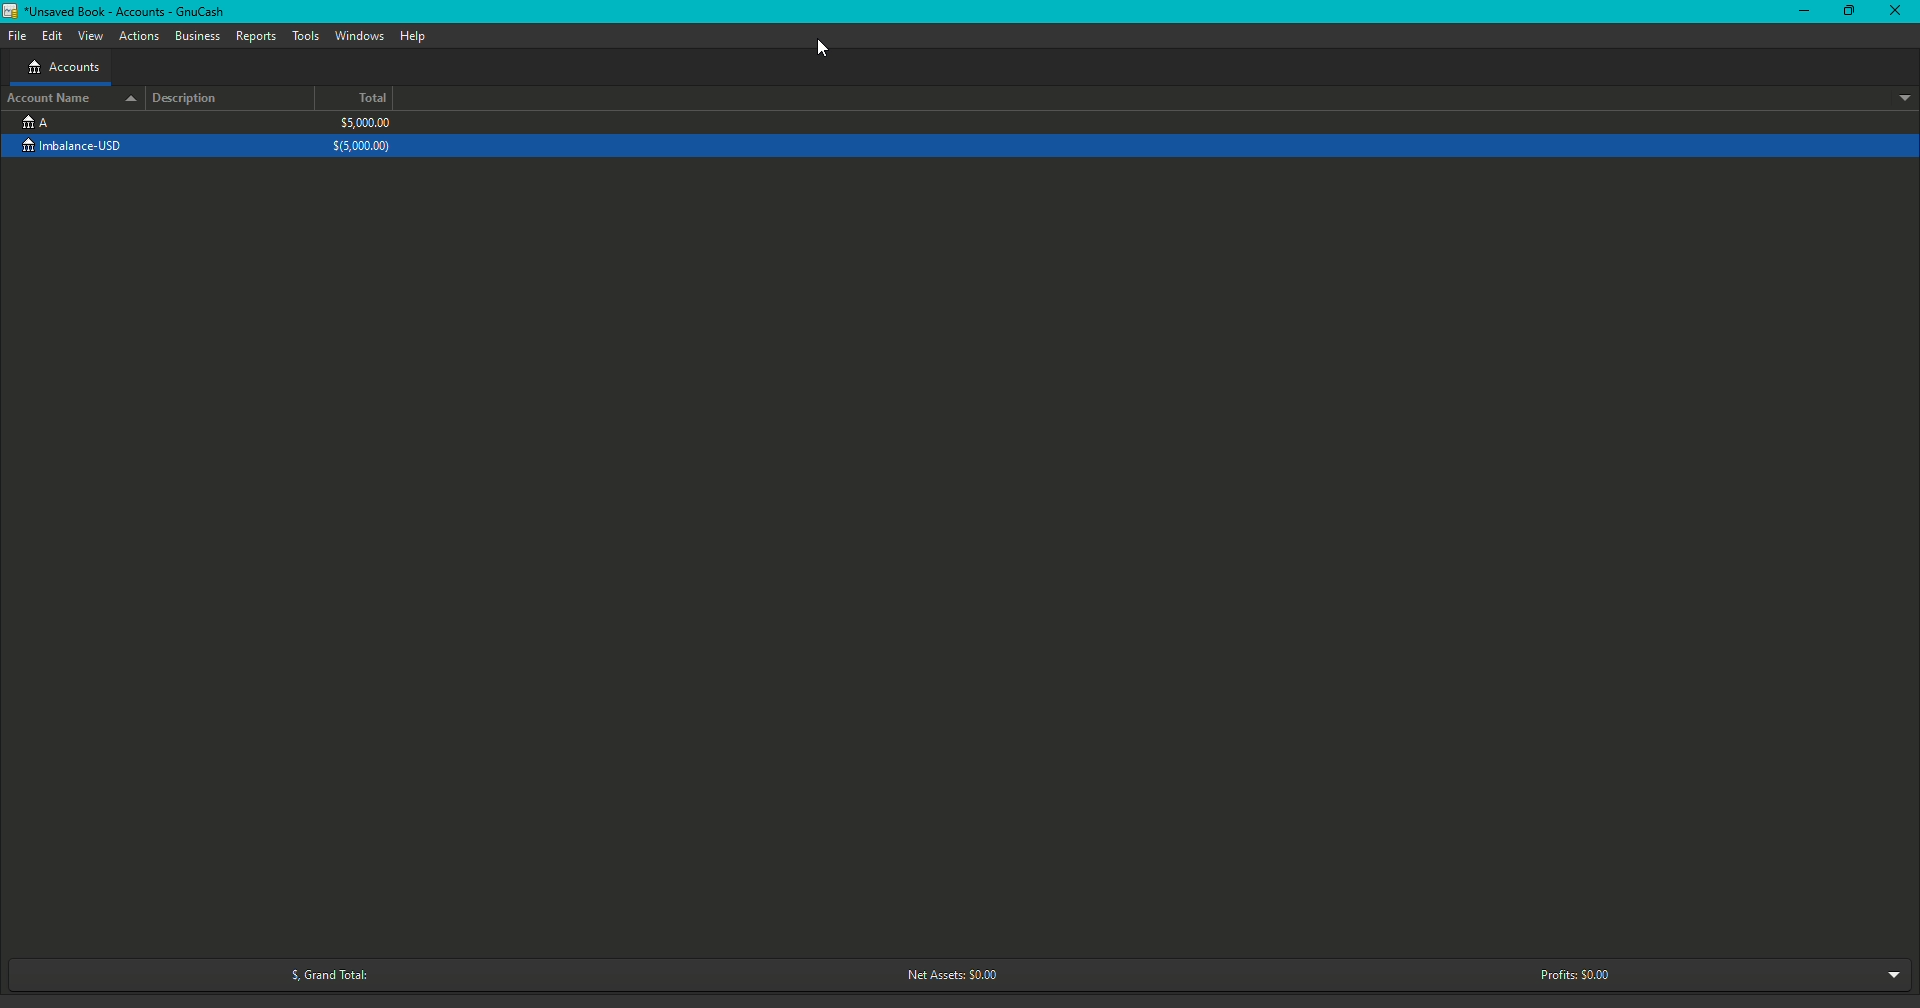 Image resolution: width=1920 pixels, height=1008 pixels. Describe the element at coordinates (1898, 13) in the screenshot. I see `Close` at that location.